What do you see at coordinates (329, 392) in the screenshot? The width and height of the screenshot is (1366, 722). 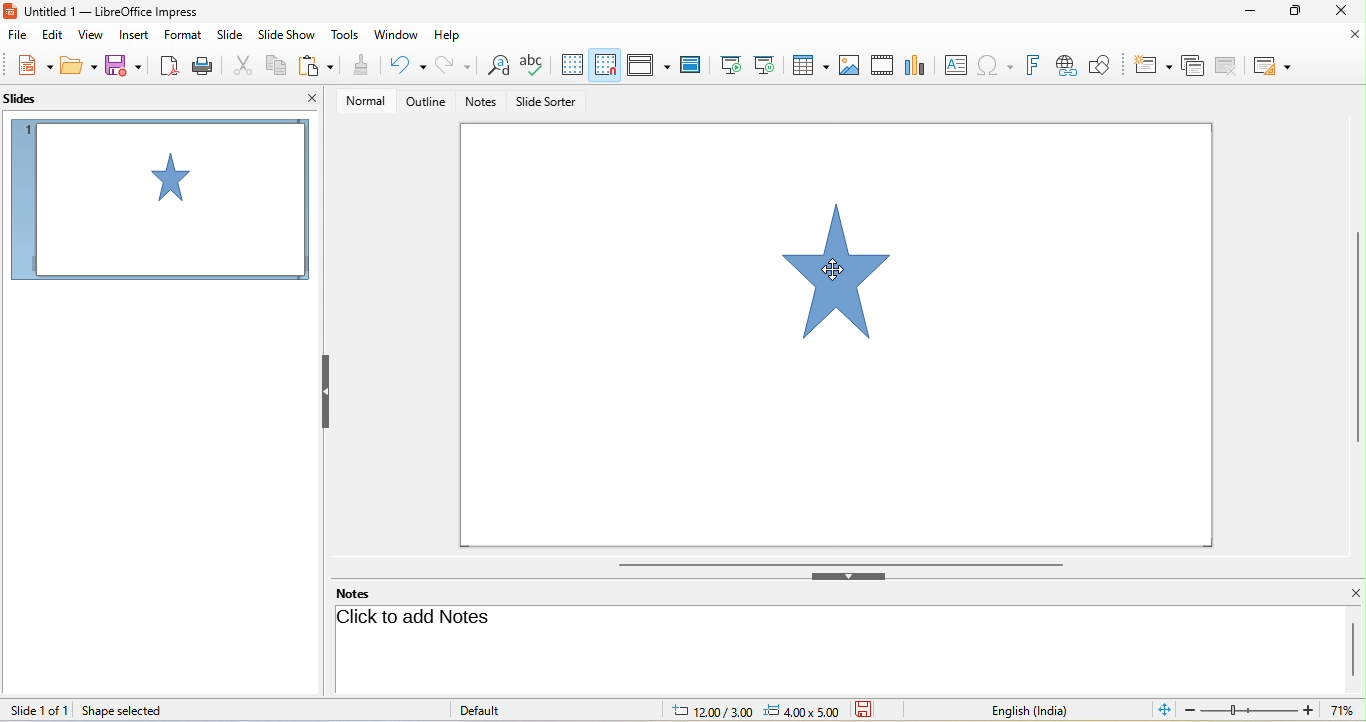 I see `hide` at bounding box center [329, 392].